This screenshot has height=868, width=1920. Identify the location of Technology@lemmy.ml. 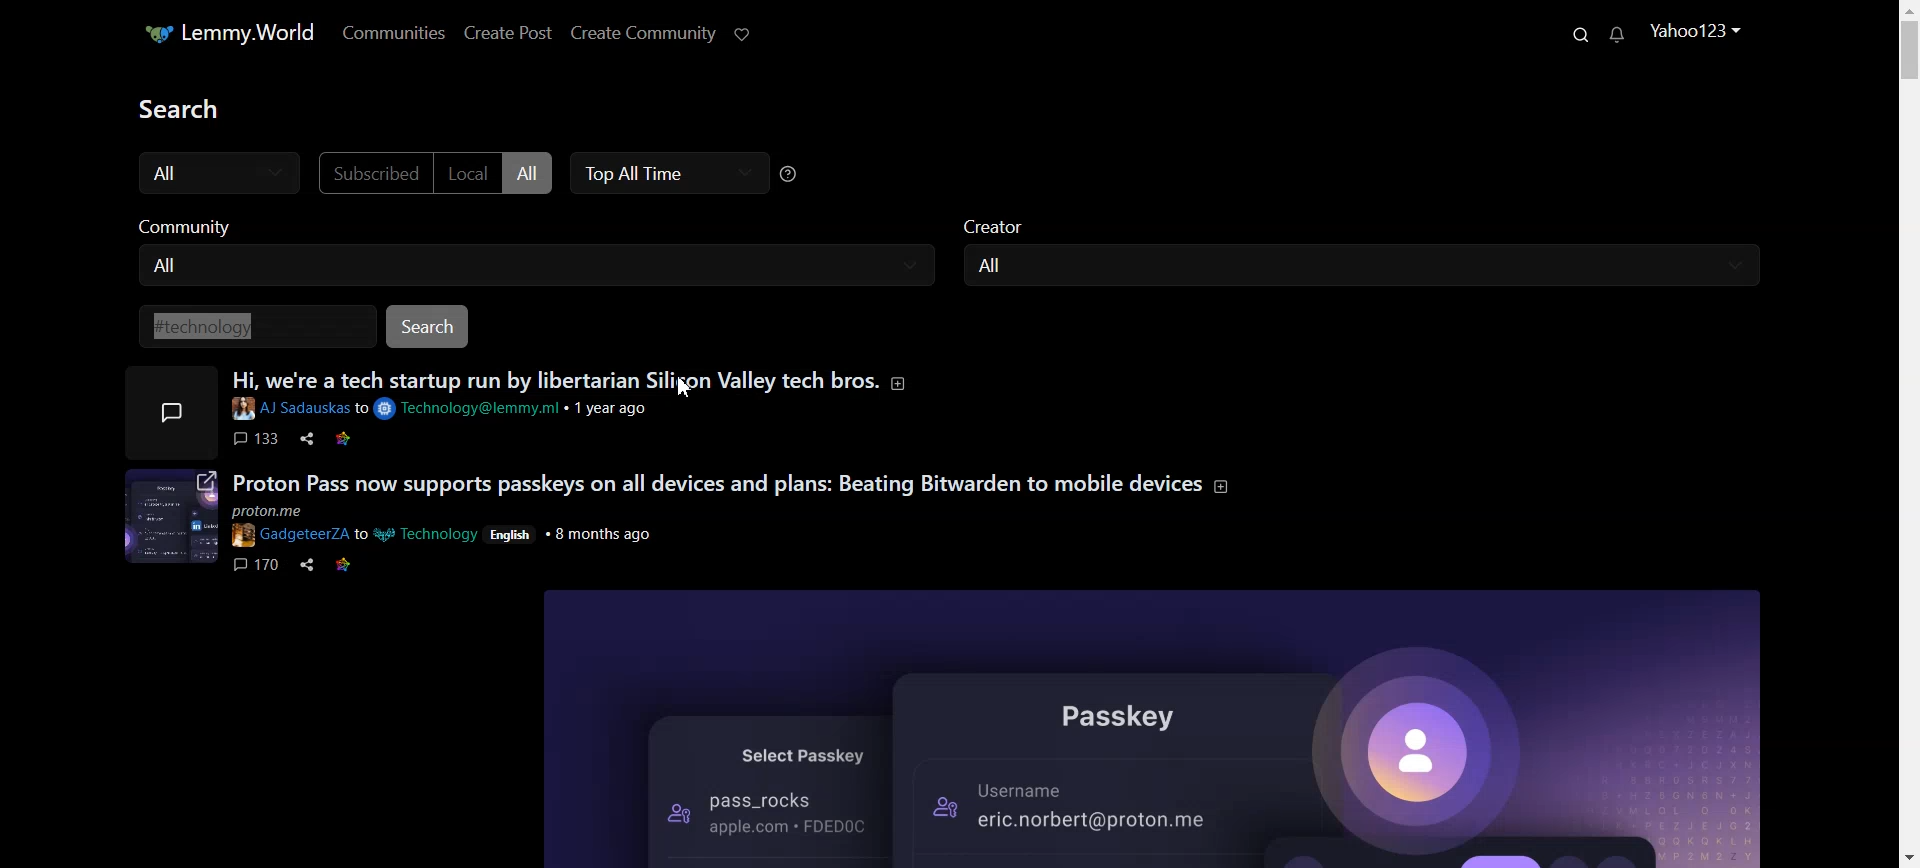
(469, 409).